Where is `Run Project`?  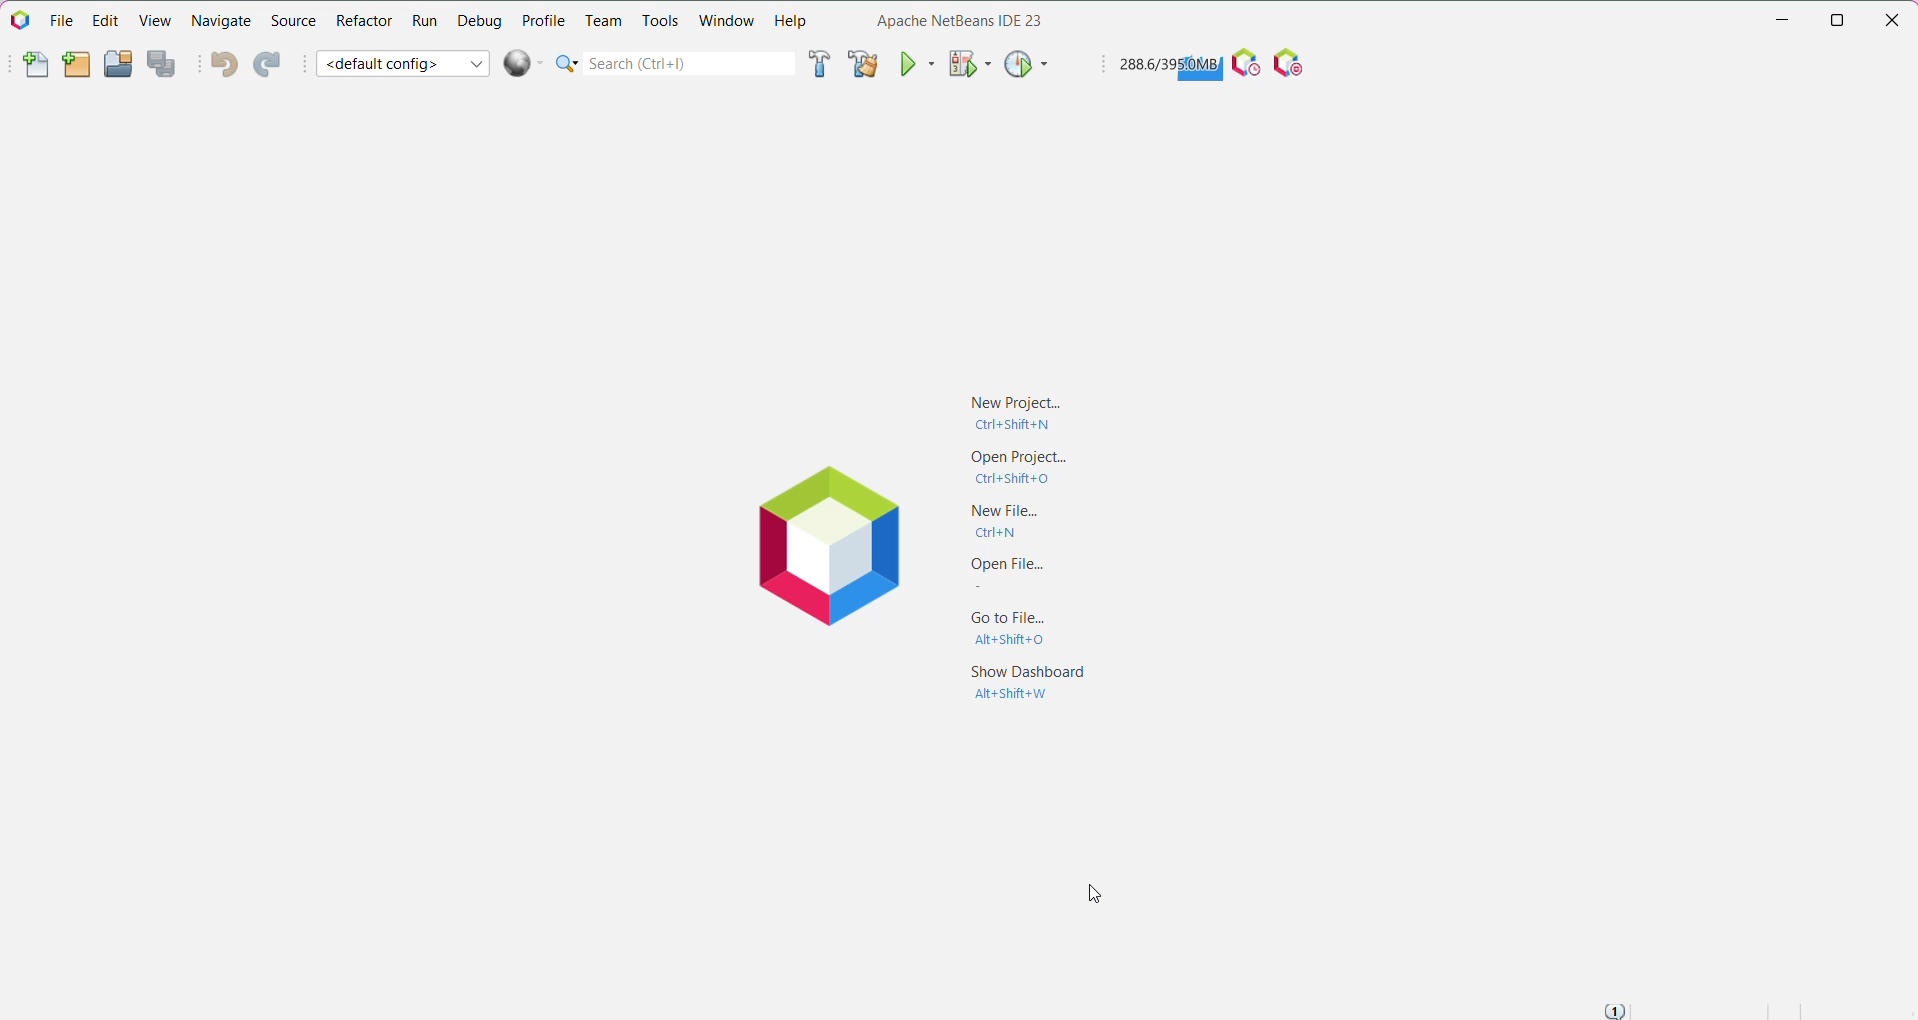 Run Project is located at coordinates (917, 63).